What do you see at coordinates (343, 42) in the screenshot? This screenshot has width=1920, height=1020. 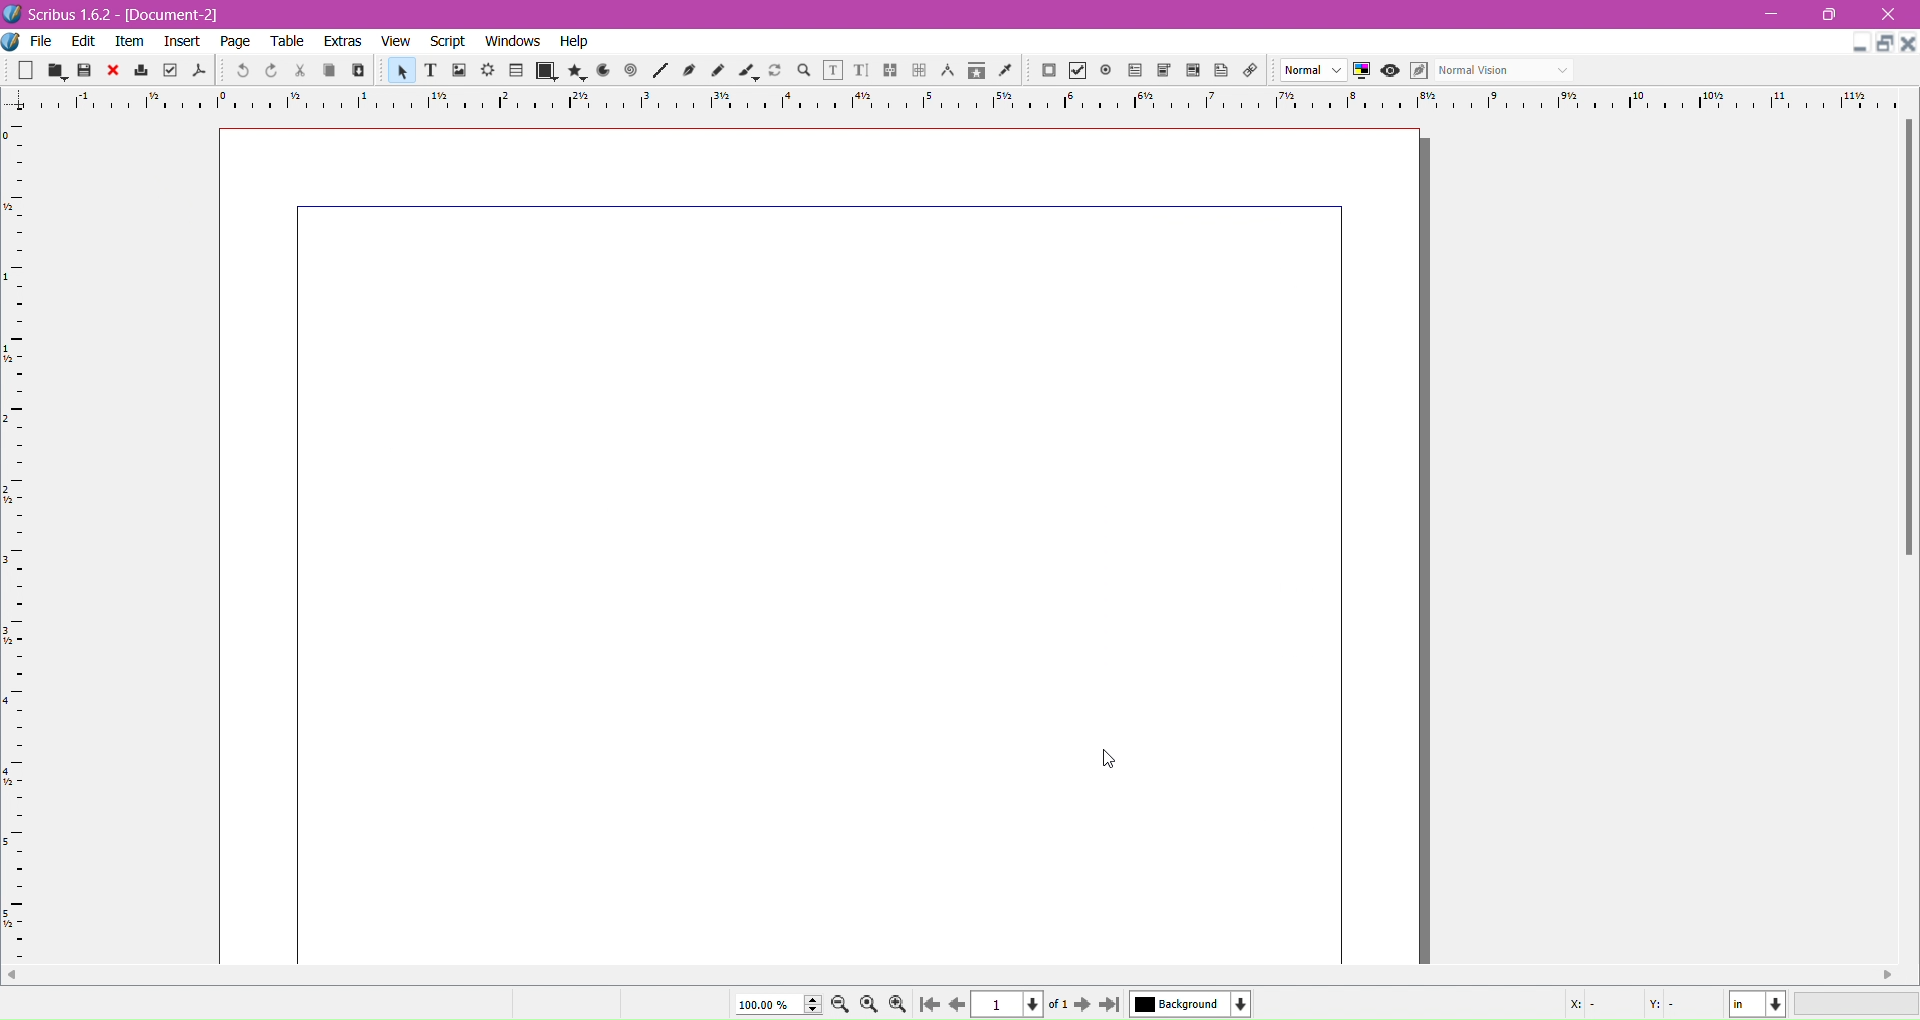 I see `Extras` at bounding box center [343, 42].